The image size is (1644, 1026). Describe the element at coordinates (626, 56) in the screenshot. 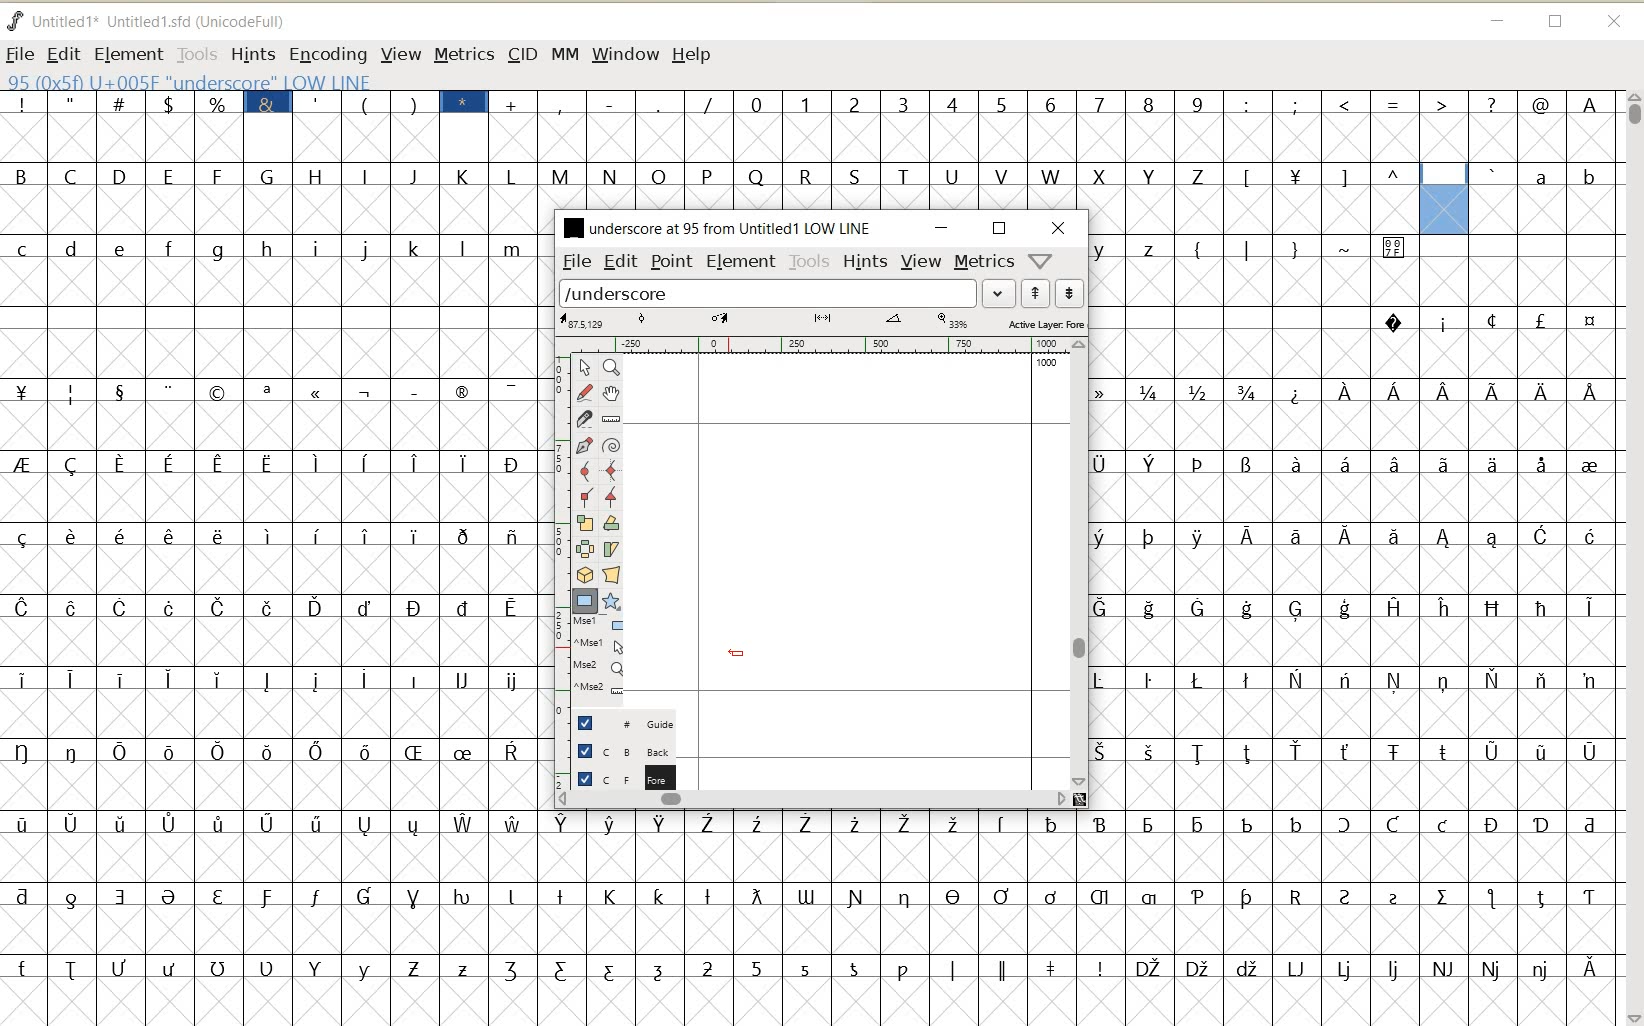

I see `WINDOW` at that location.